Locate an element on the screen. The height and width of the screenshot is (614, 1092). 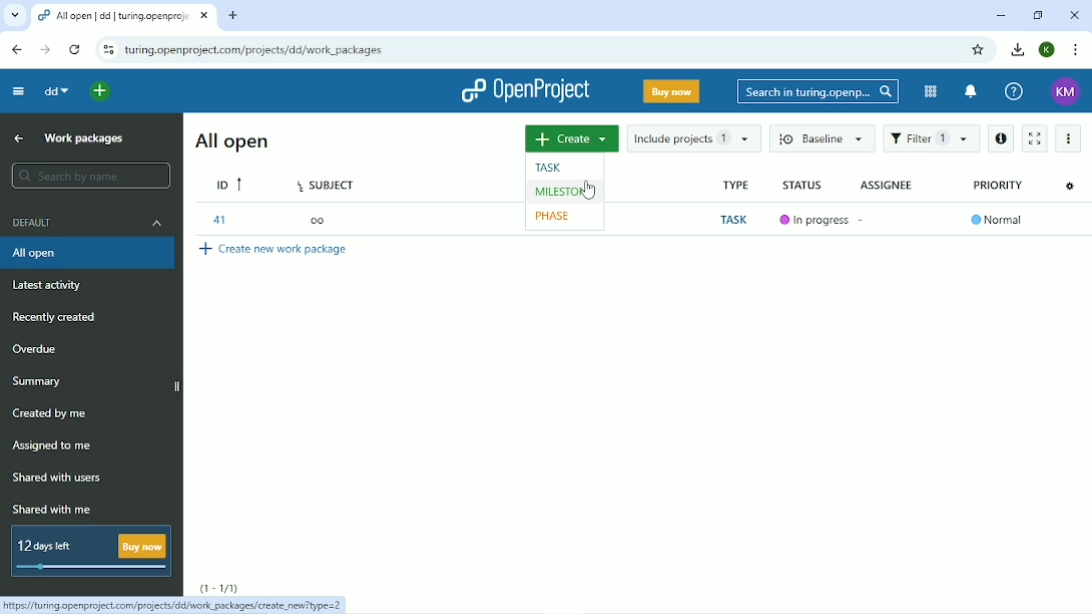
Downloads is located at coordinates (1018, 49).